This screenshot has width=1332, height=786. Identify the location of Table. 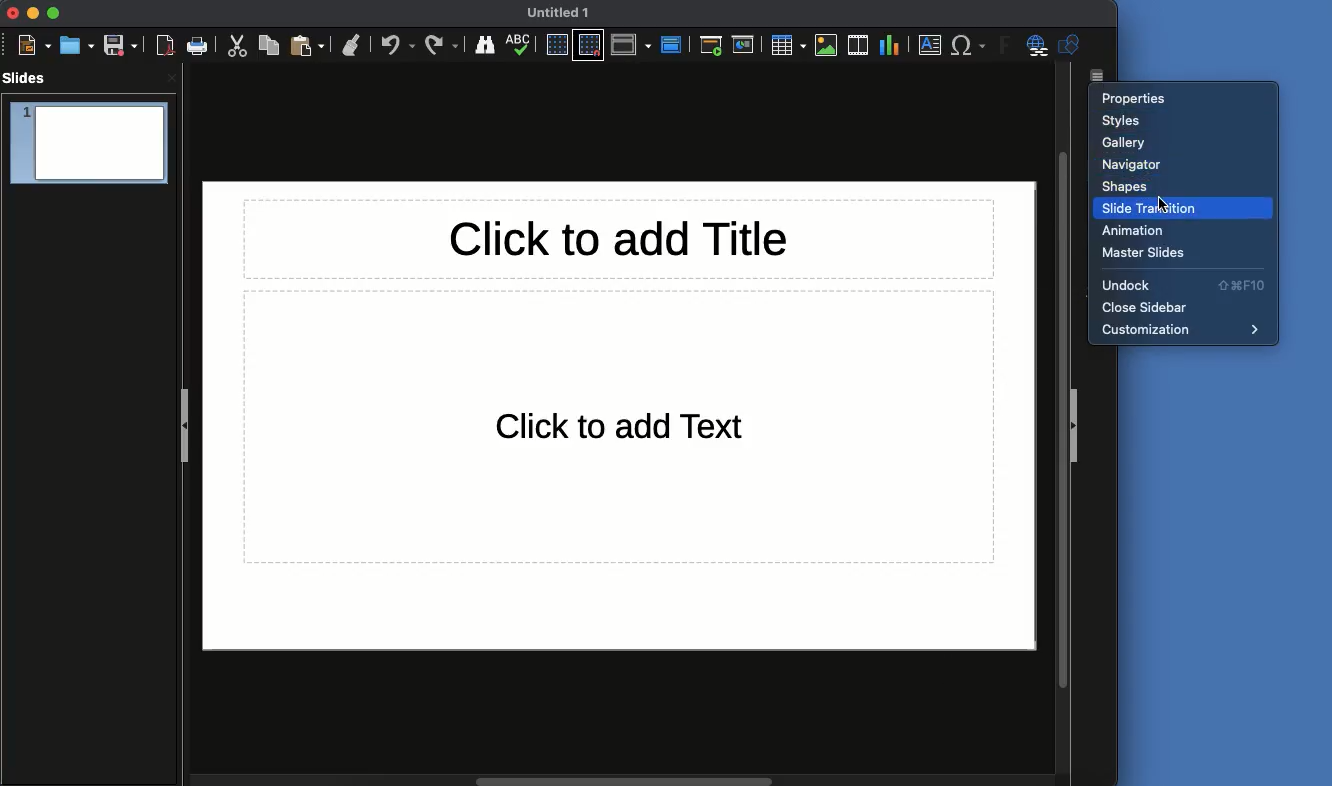
(787, 44).